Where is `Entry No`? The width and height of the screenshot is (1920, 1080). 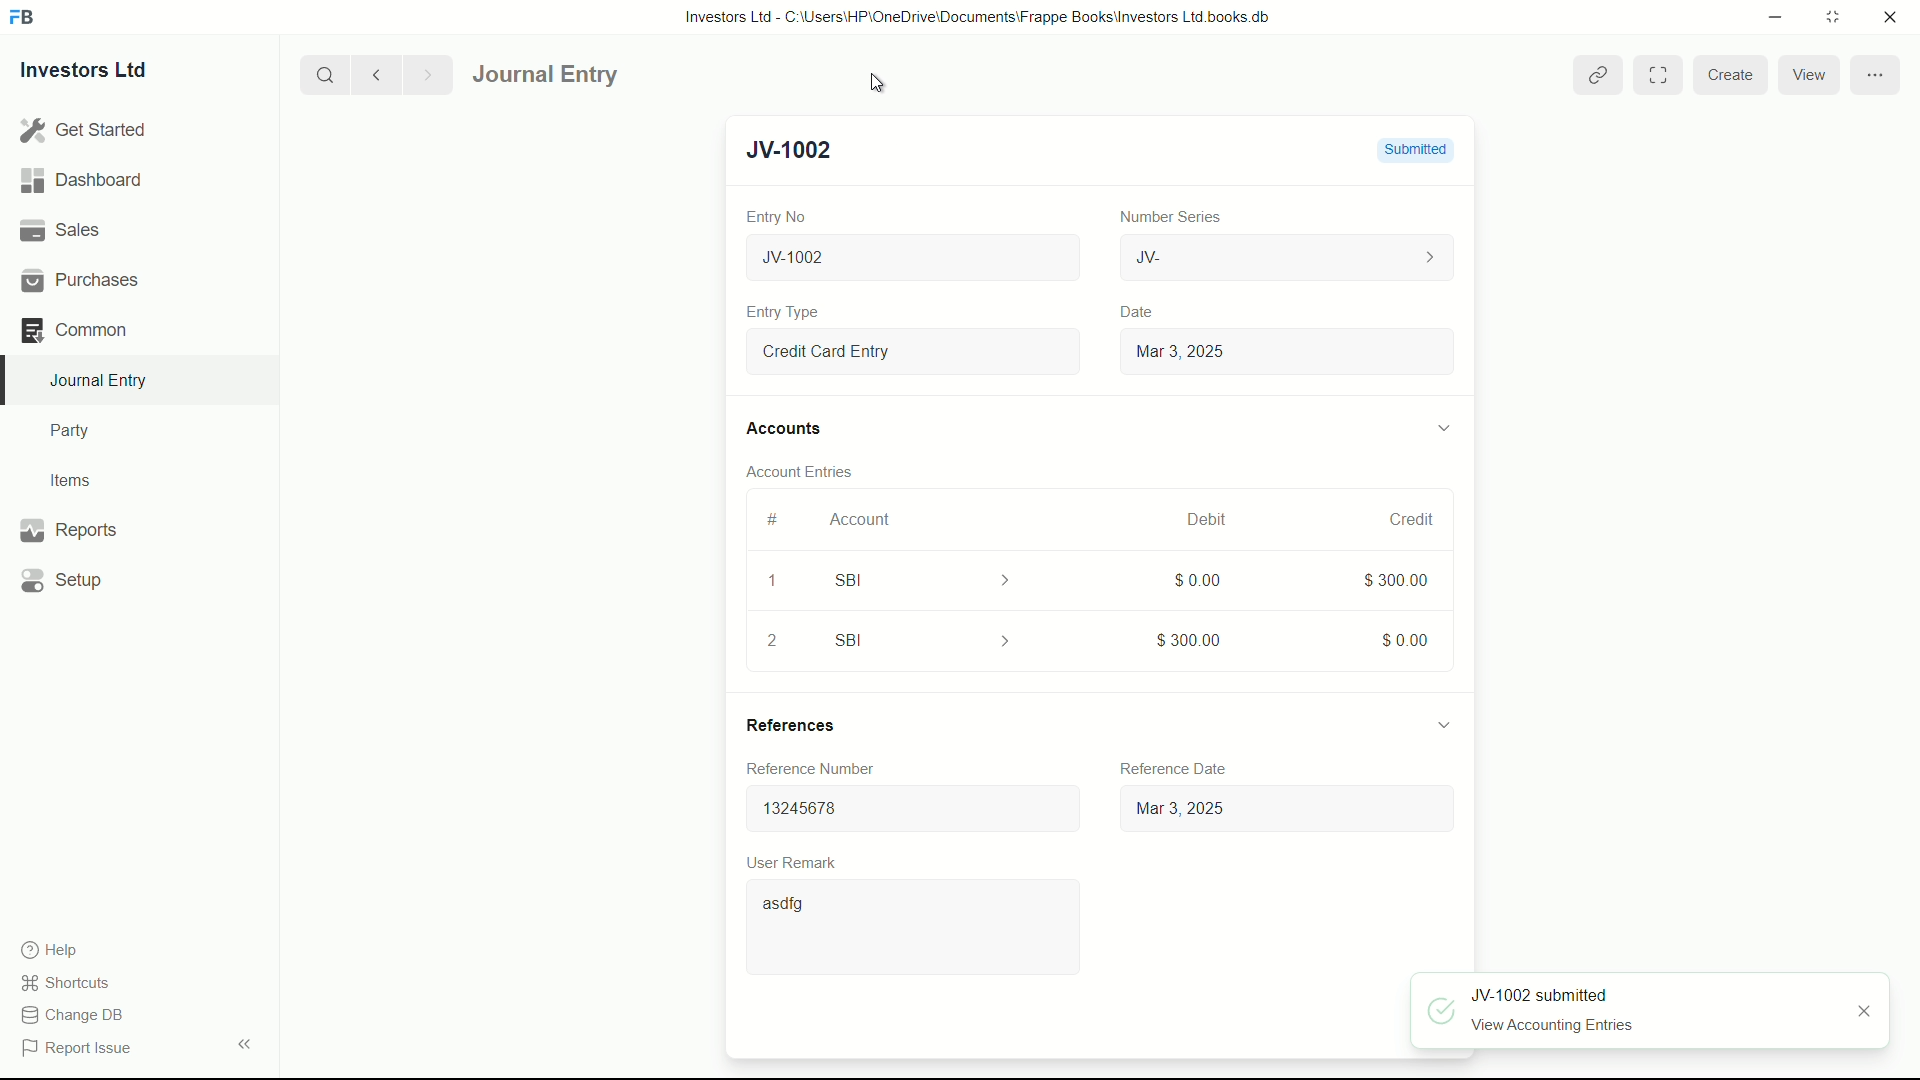
Entry No is located at coordinates (779, 214).